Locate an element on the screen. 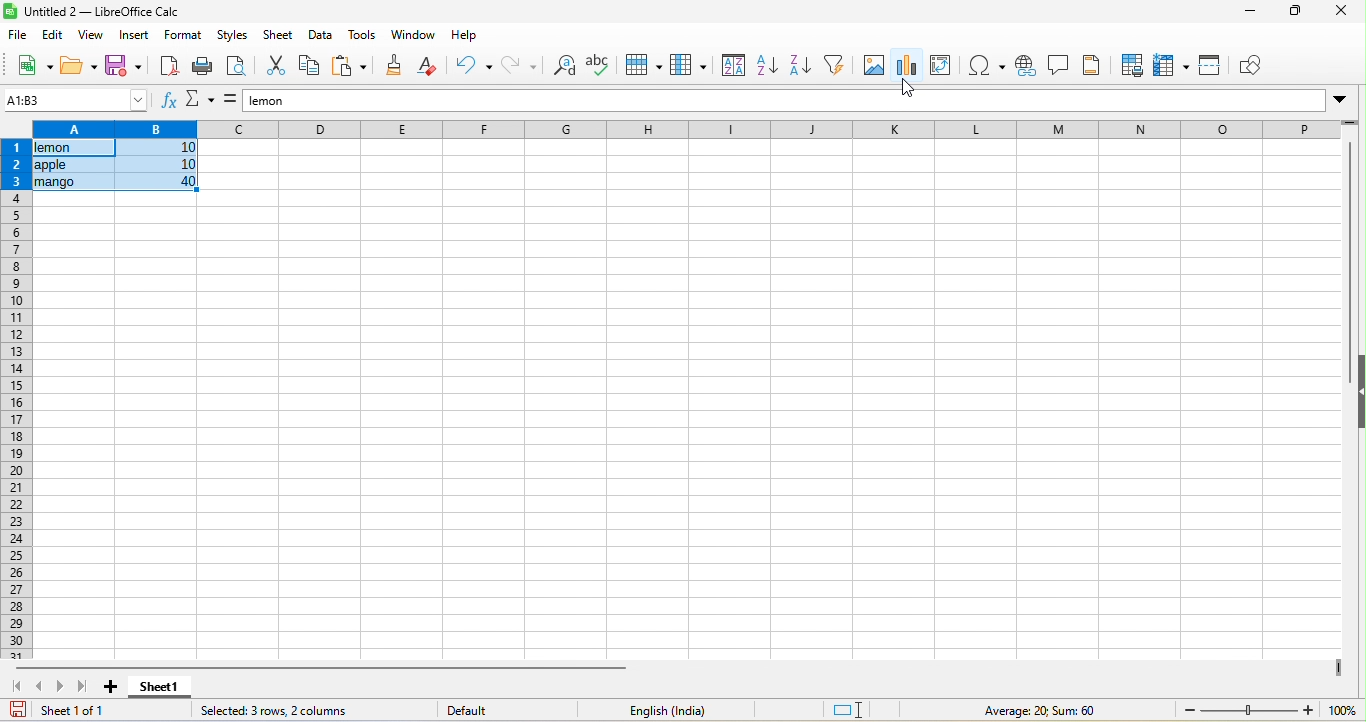 The image size is (1366, 722). new  is located at coordinates (36, 67).